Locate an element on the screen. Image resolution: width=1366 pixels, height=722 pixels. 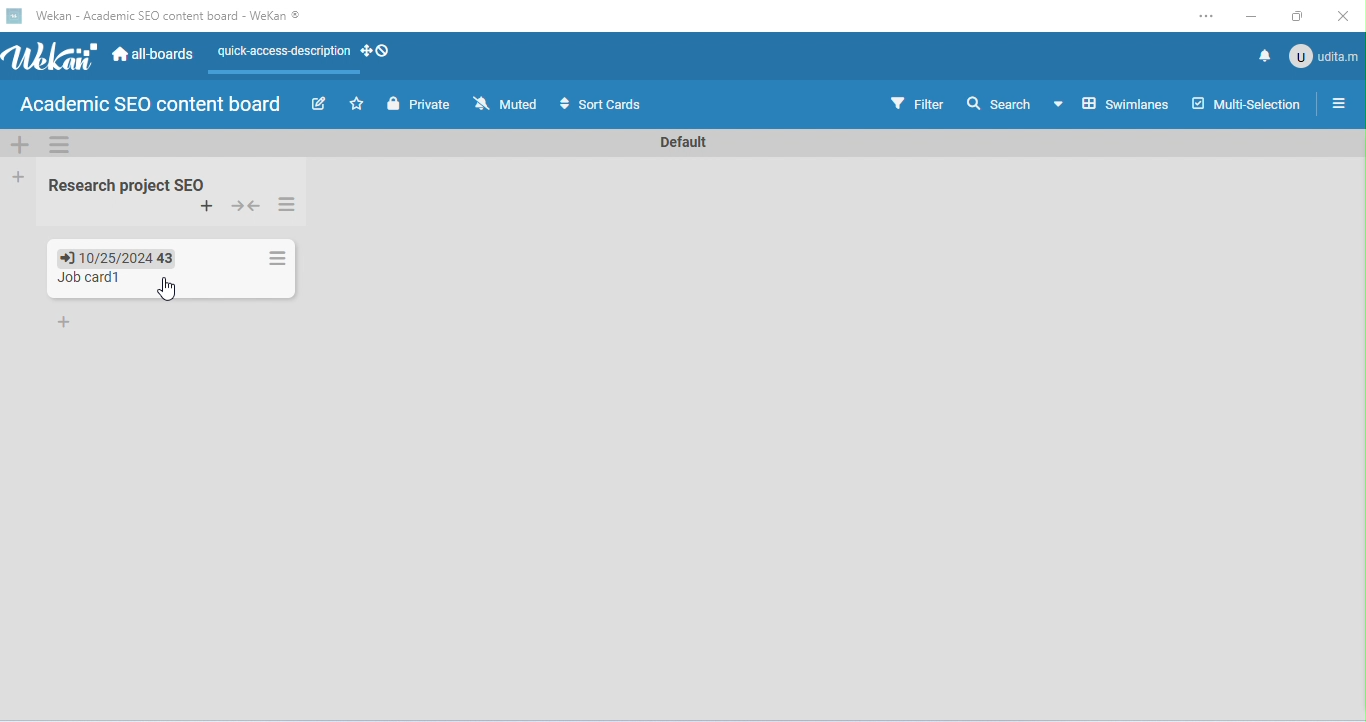
add card to bottom of list is located at coordinates (67, 323).